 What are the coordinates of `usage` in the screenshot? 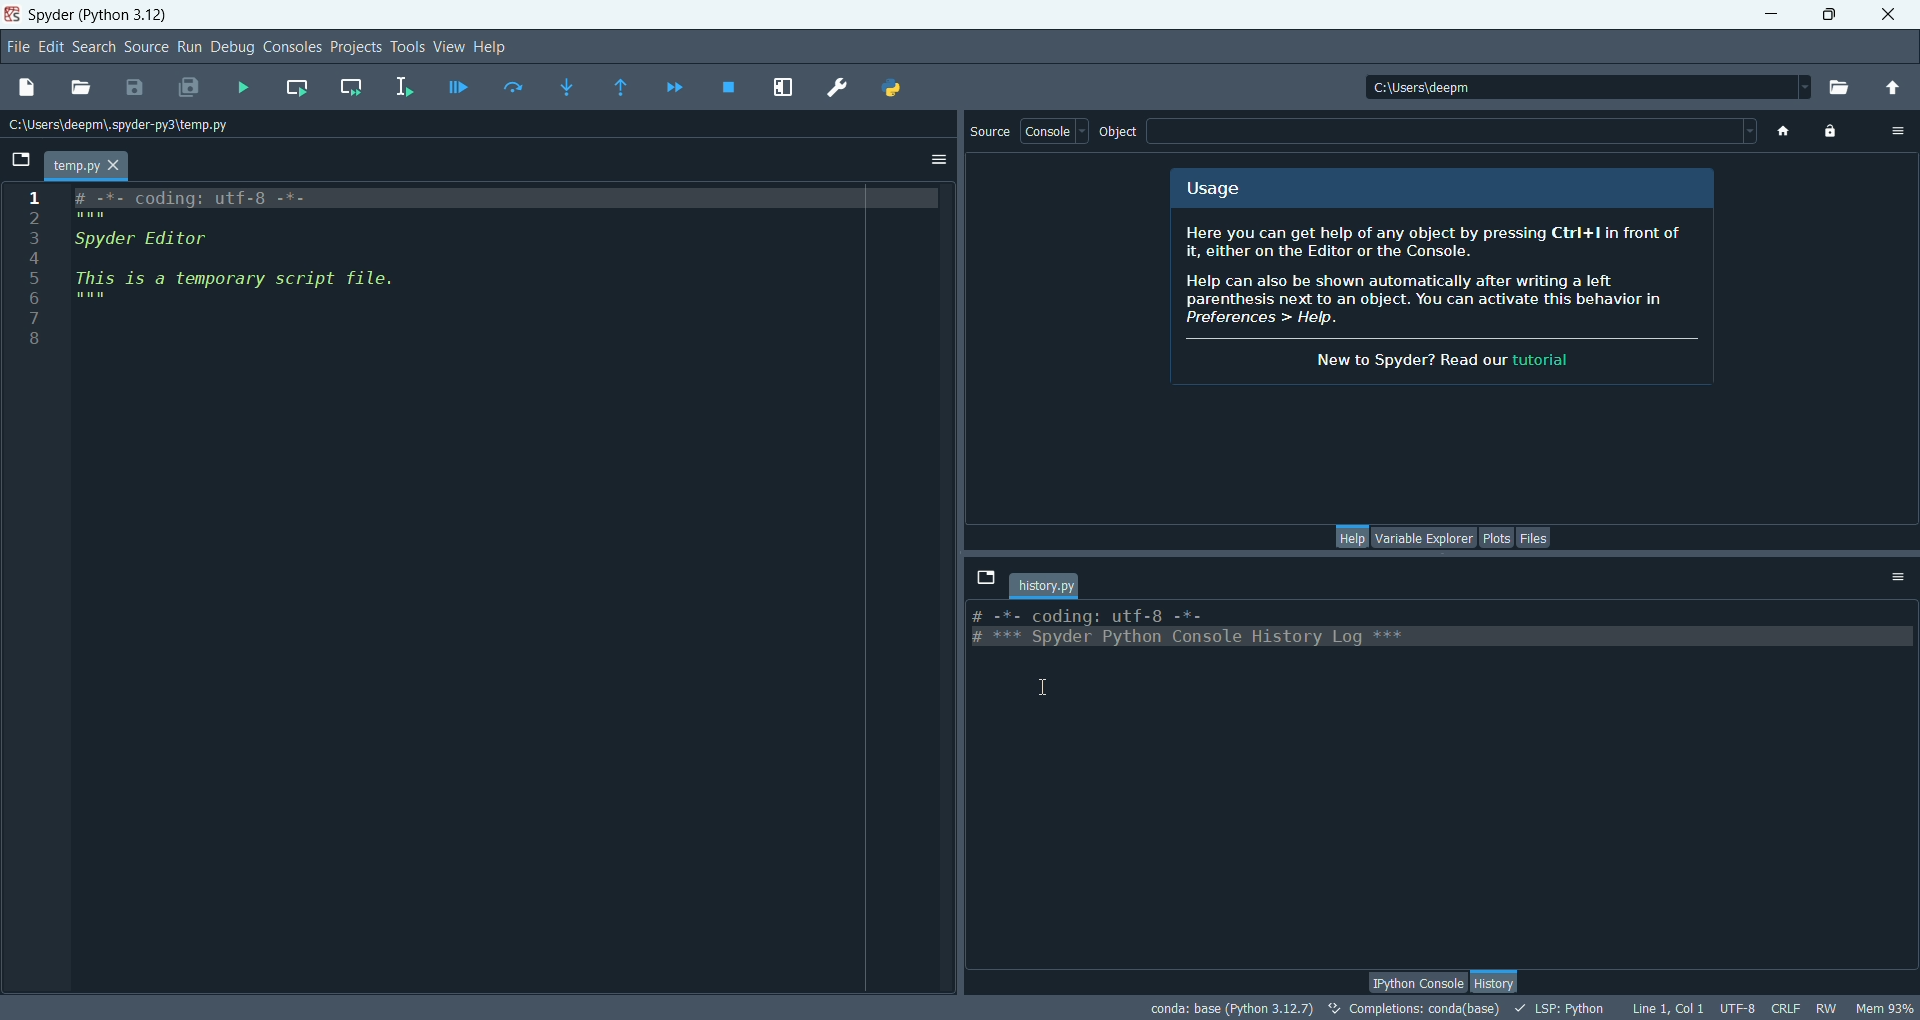 It's located at (1219, 187).